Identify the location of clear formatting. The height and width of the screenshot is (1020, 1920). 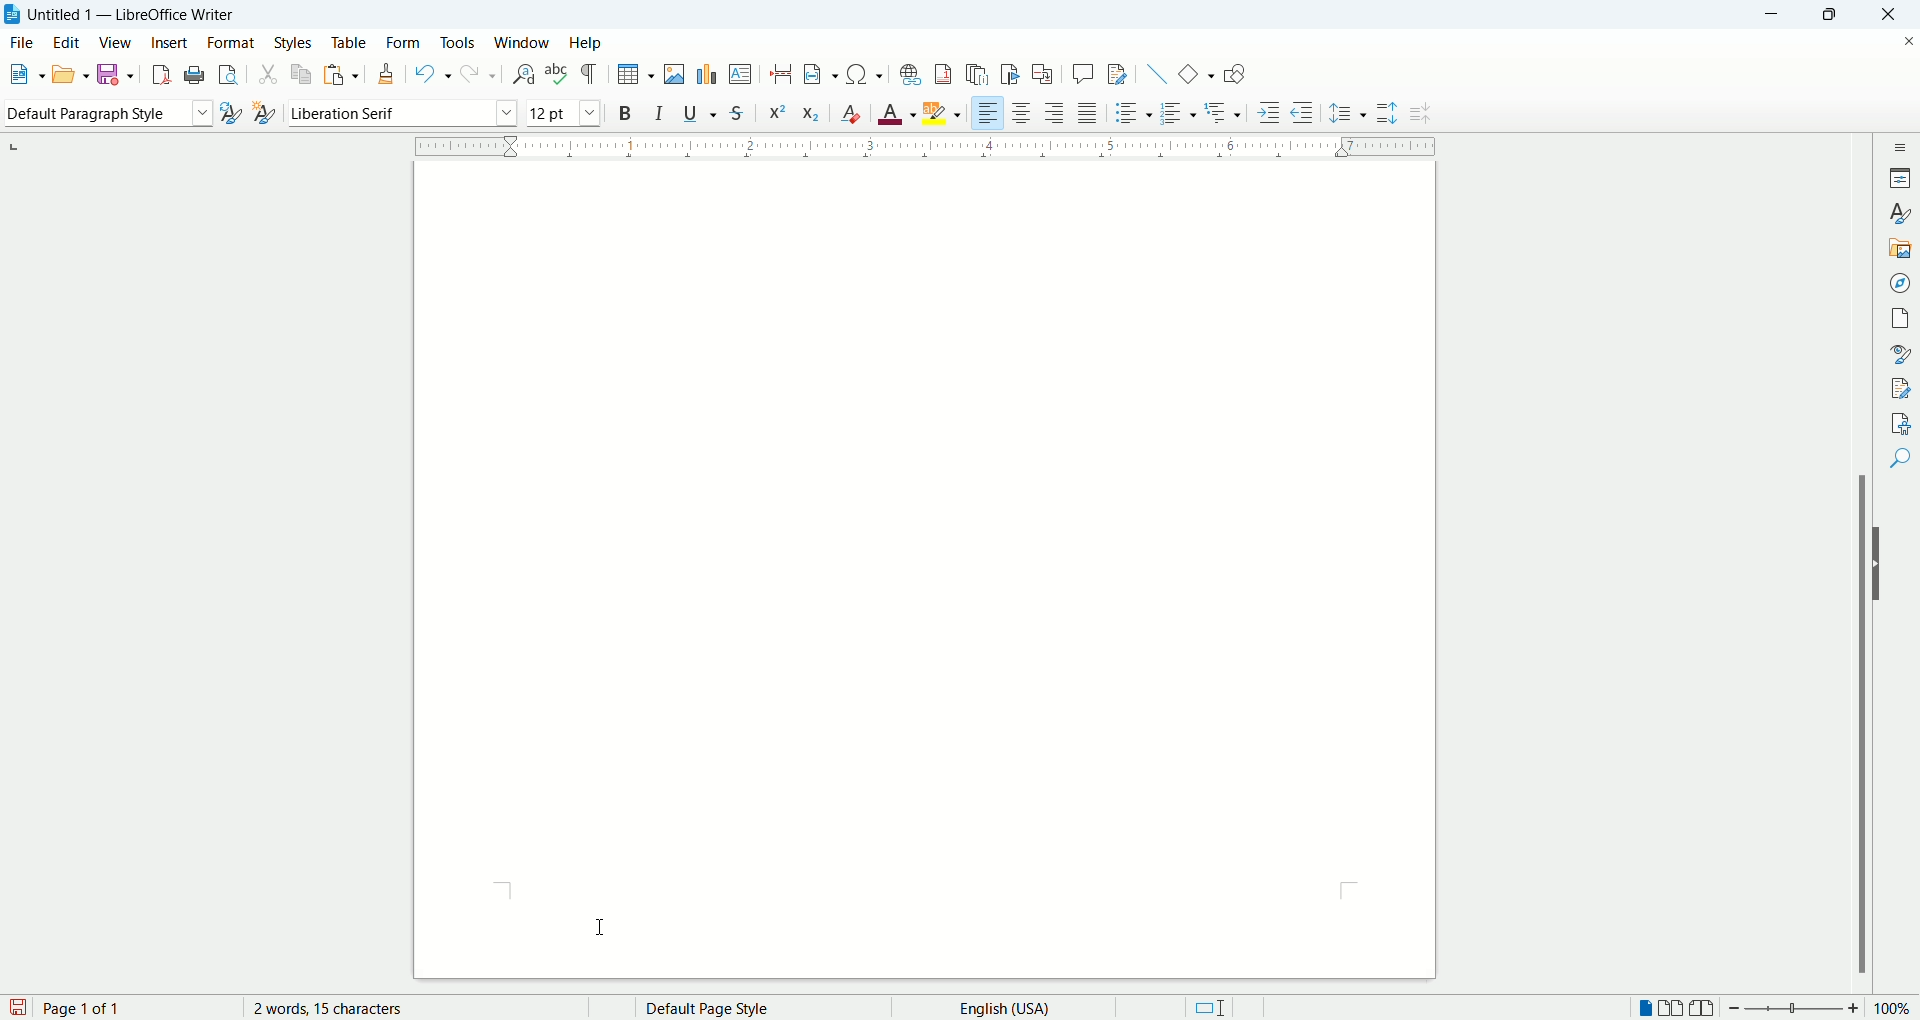
(852, 113).